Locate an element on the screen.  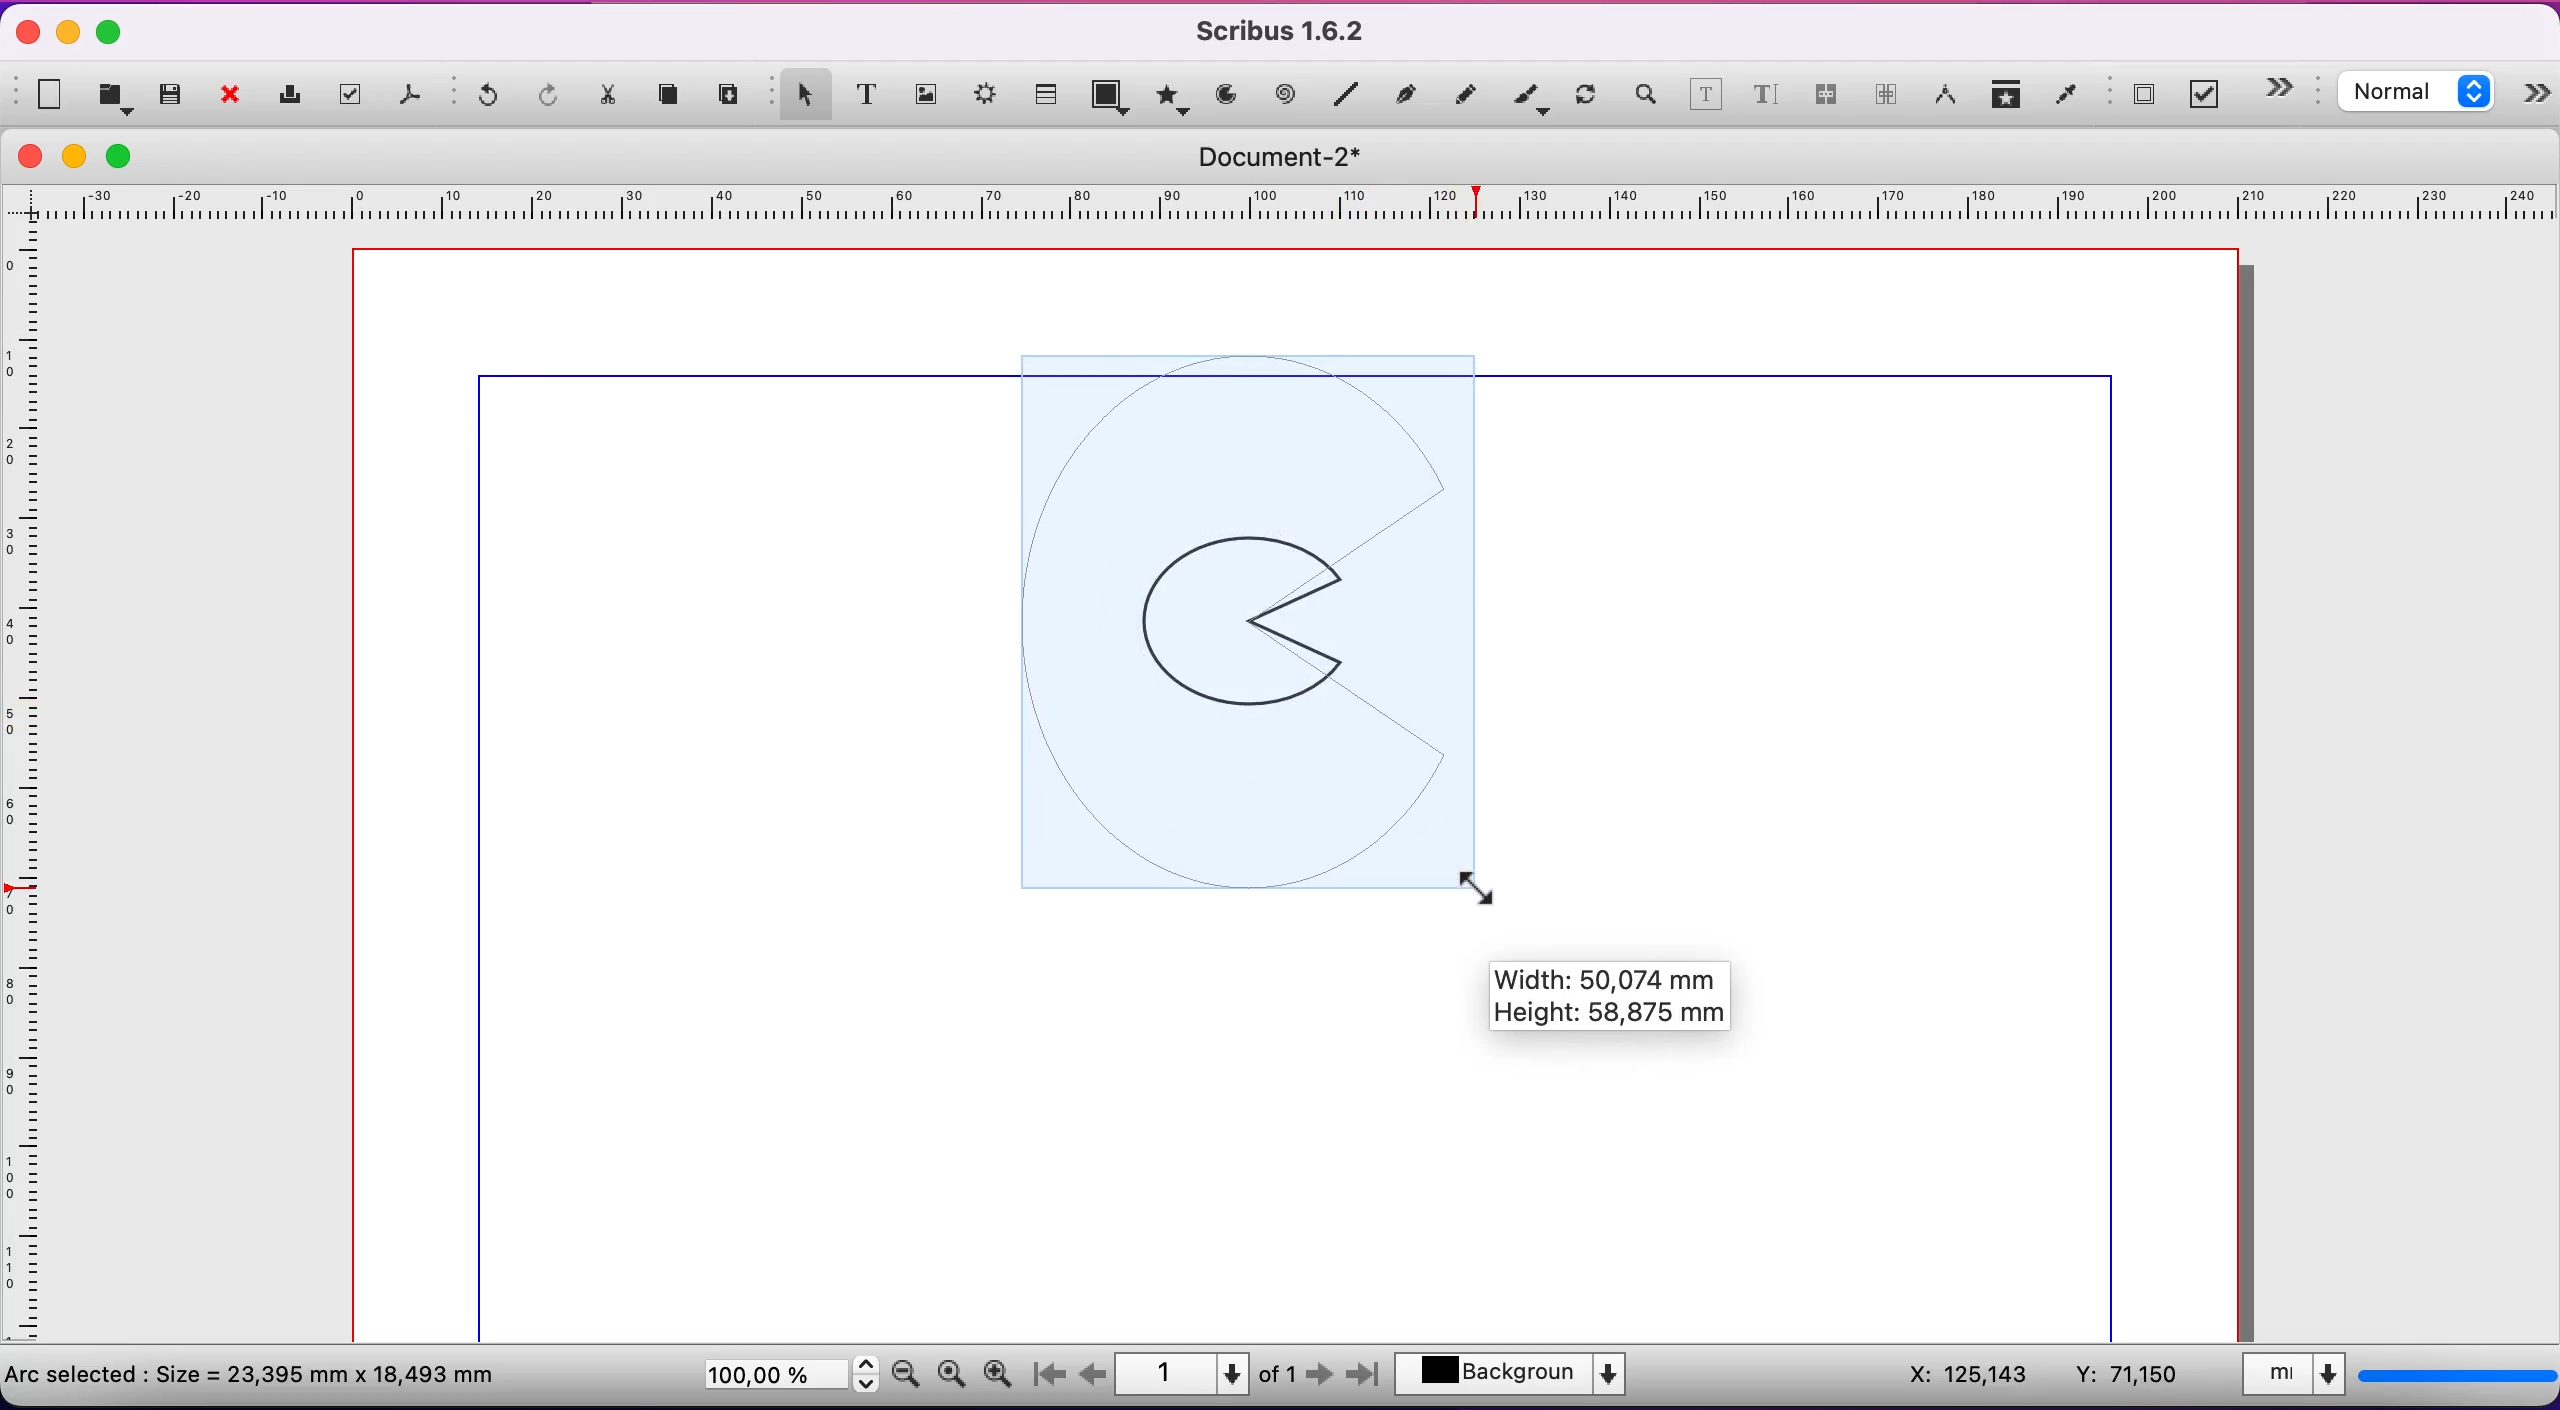
open is located at coordinates (118, 96).